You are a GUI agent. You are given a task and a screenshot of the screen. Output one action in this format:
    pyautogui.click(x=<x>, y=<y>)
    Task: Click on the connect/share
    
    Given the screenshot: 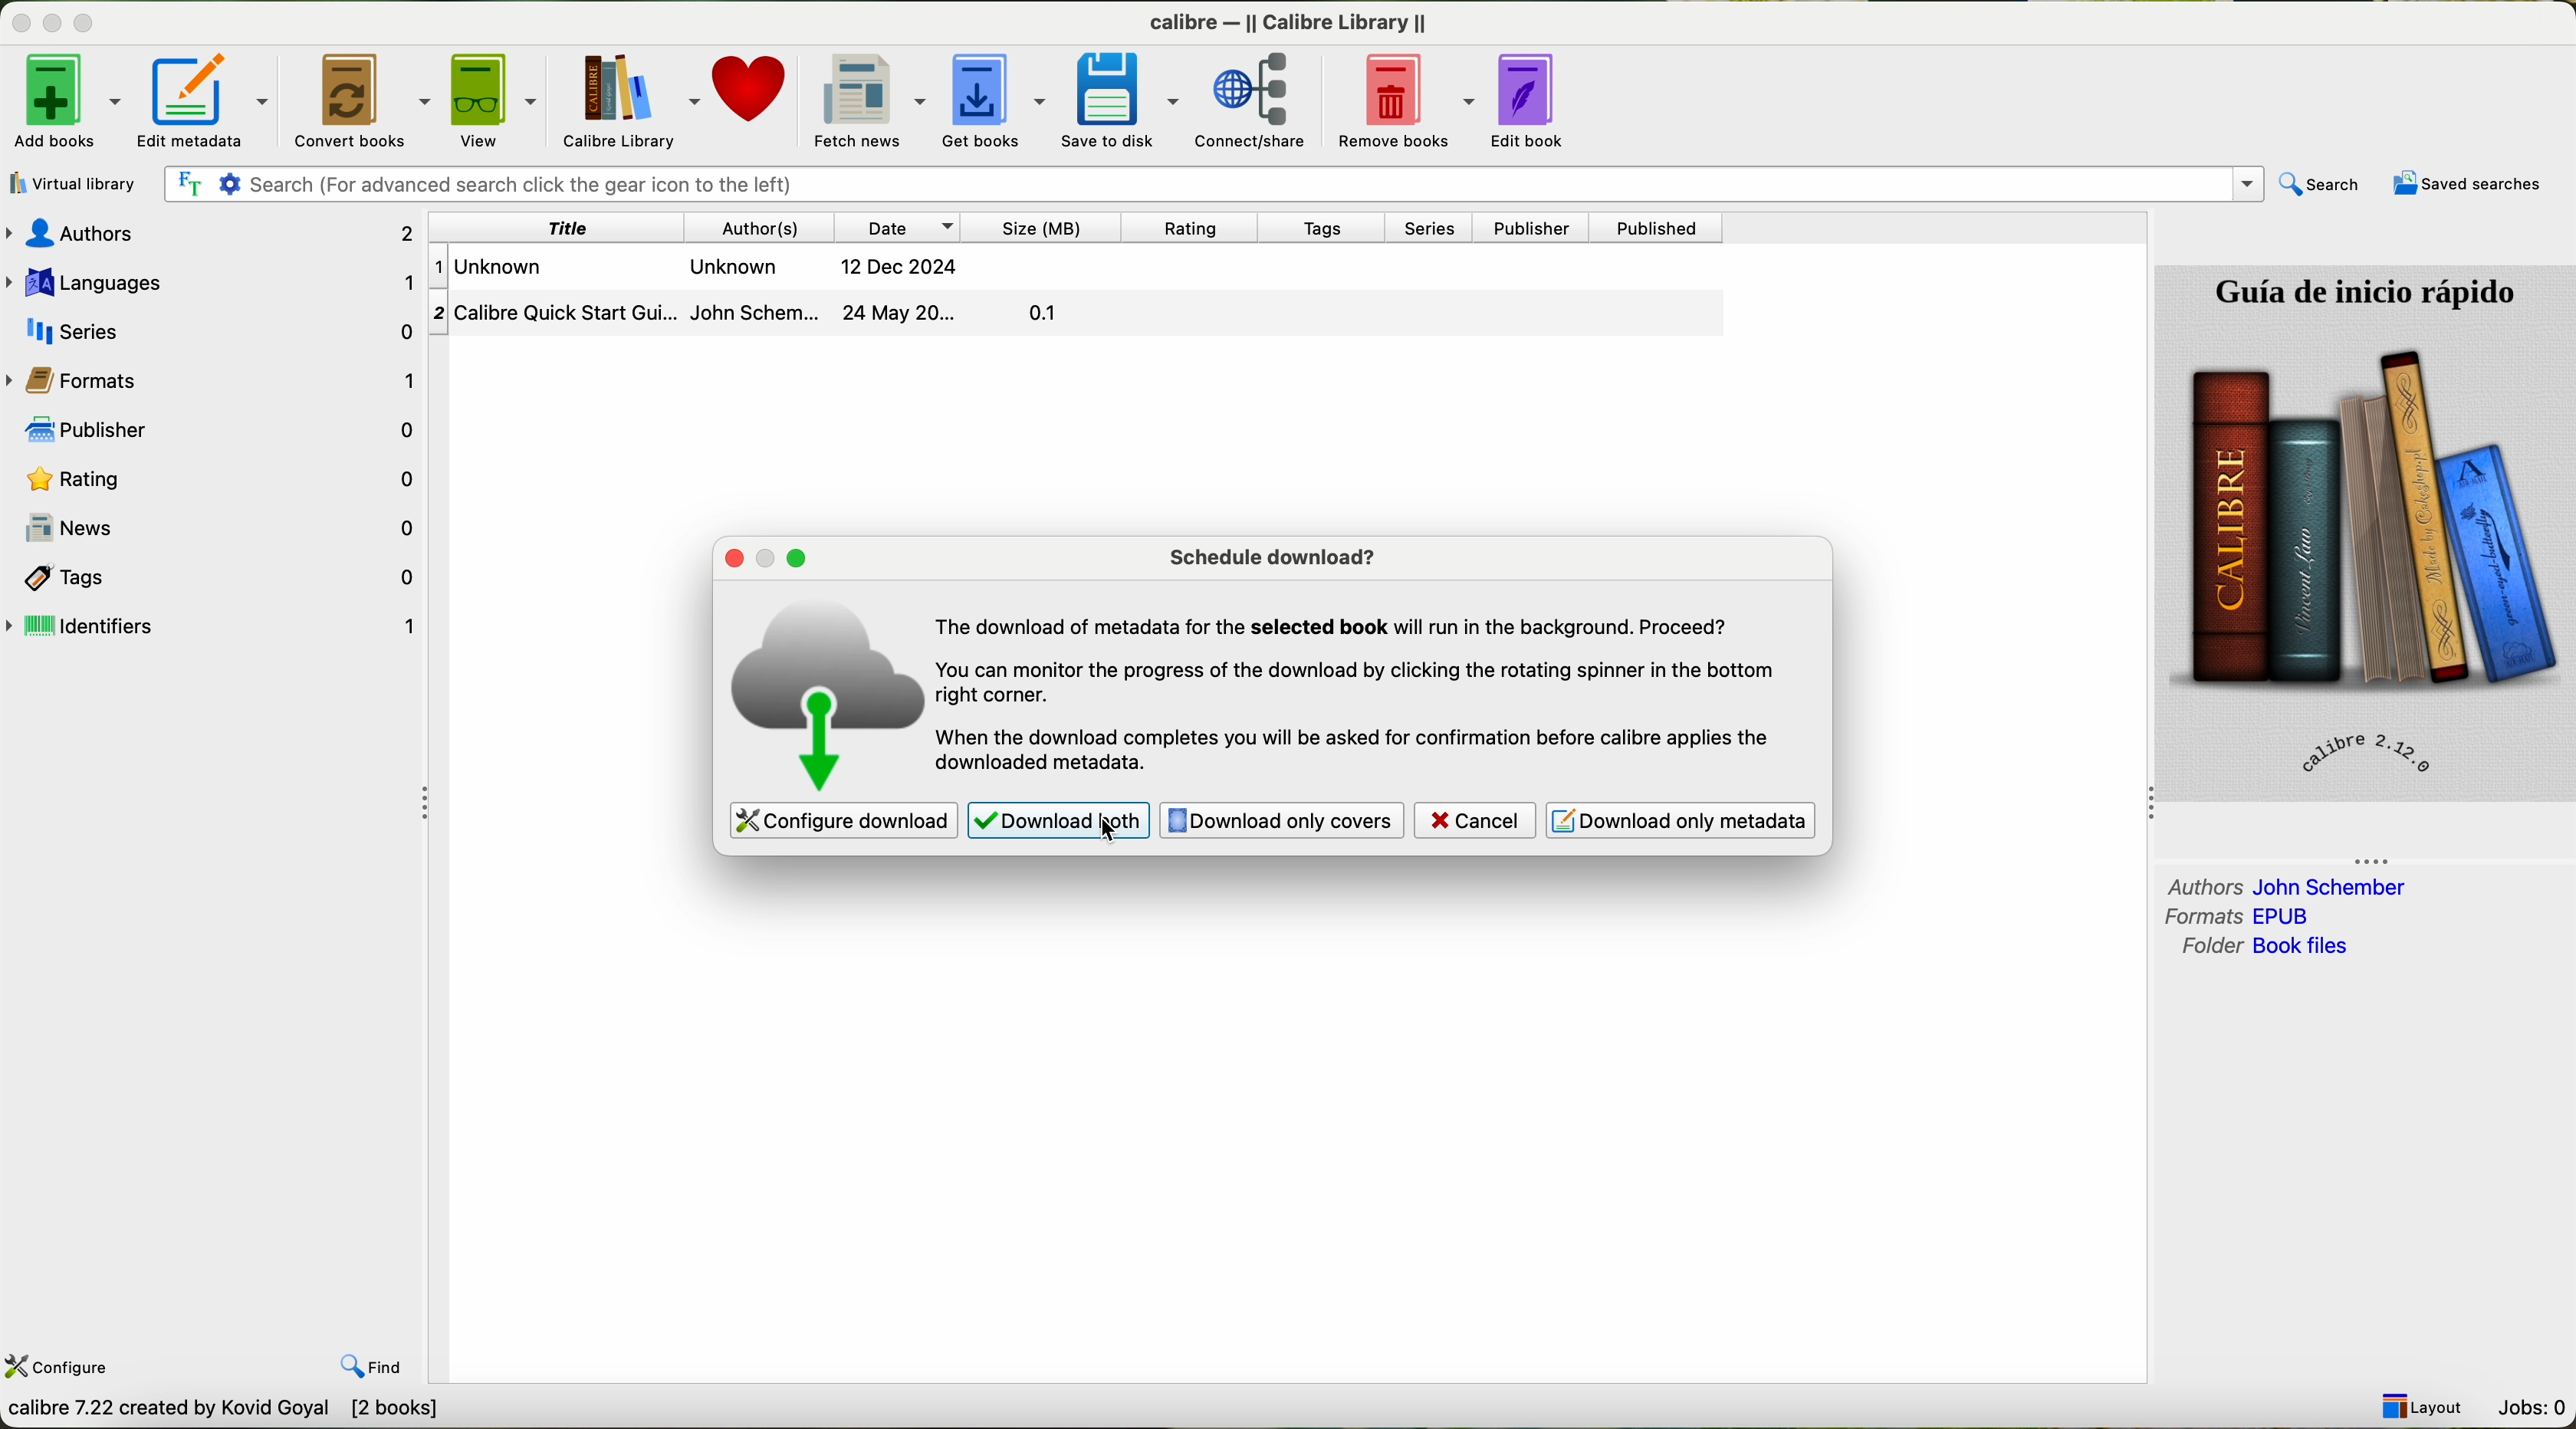 What is the action you would take?
    pyautogui.click(x=1249, y=103)
    